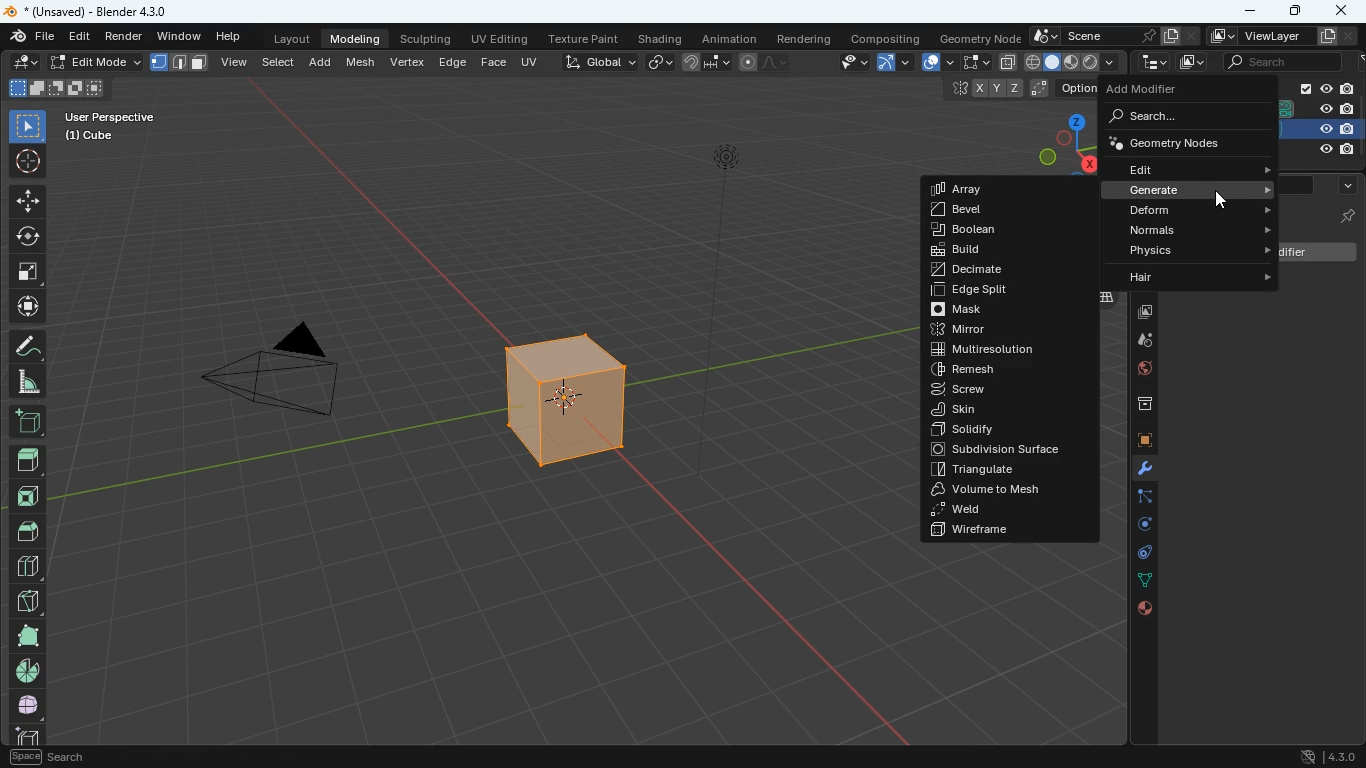 Image resolution: width=1366 pixels, height=768 pixels. I want to click on array, so click(976, 189).